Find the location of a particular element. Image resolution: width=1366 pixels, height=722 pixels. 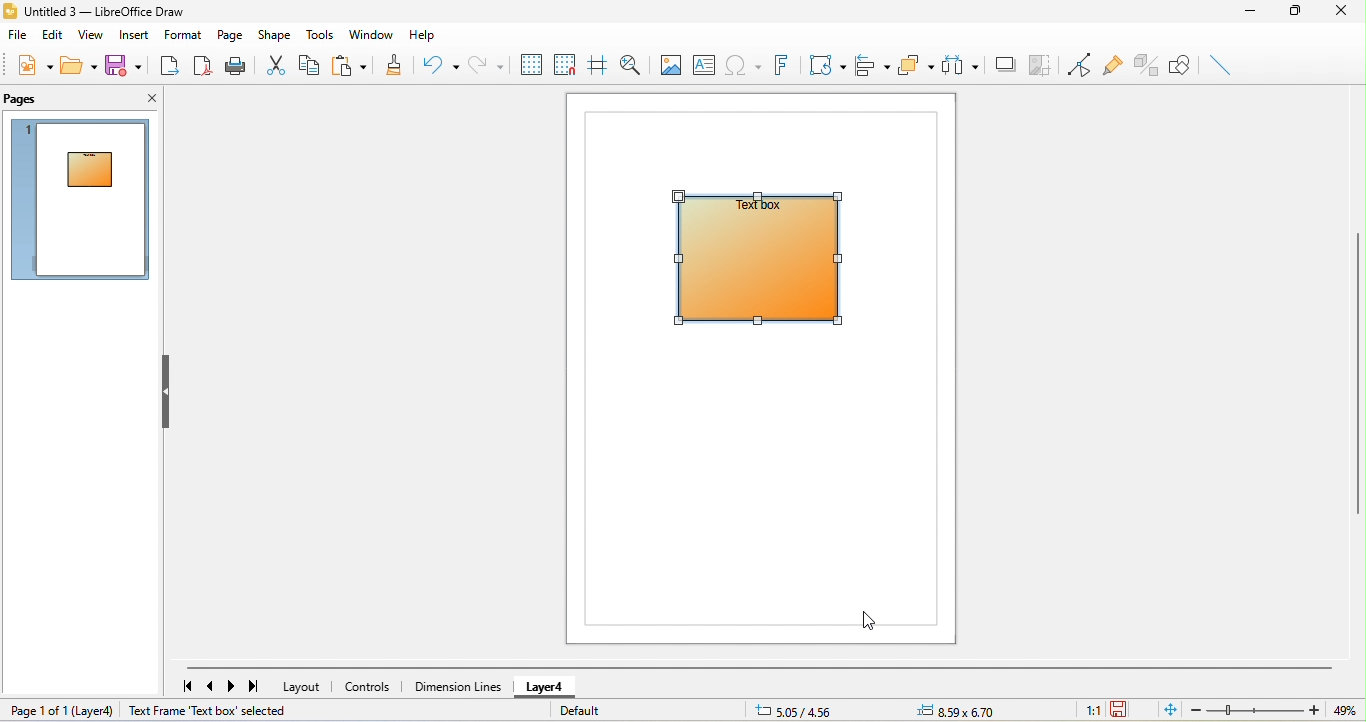

export is located at coordinates (170, 65).